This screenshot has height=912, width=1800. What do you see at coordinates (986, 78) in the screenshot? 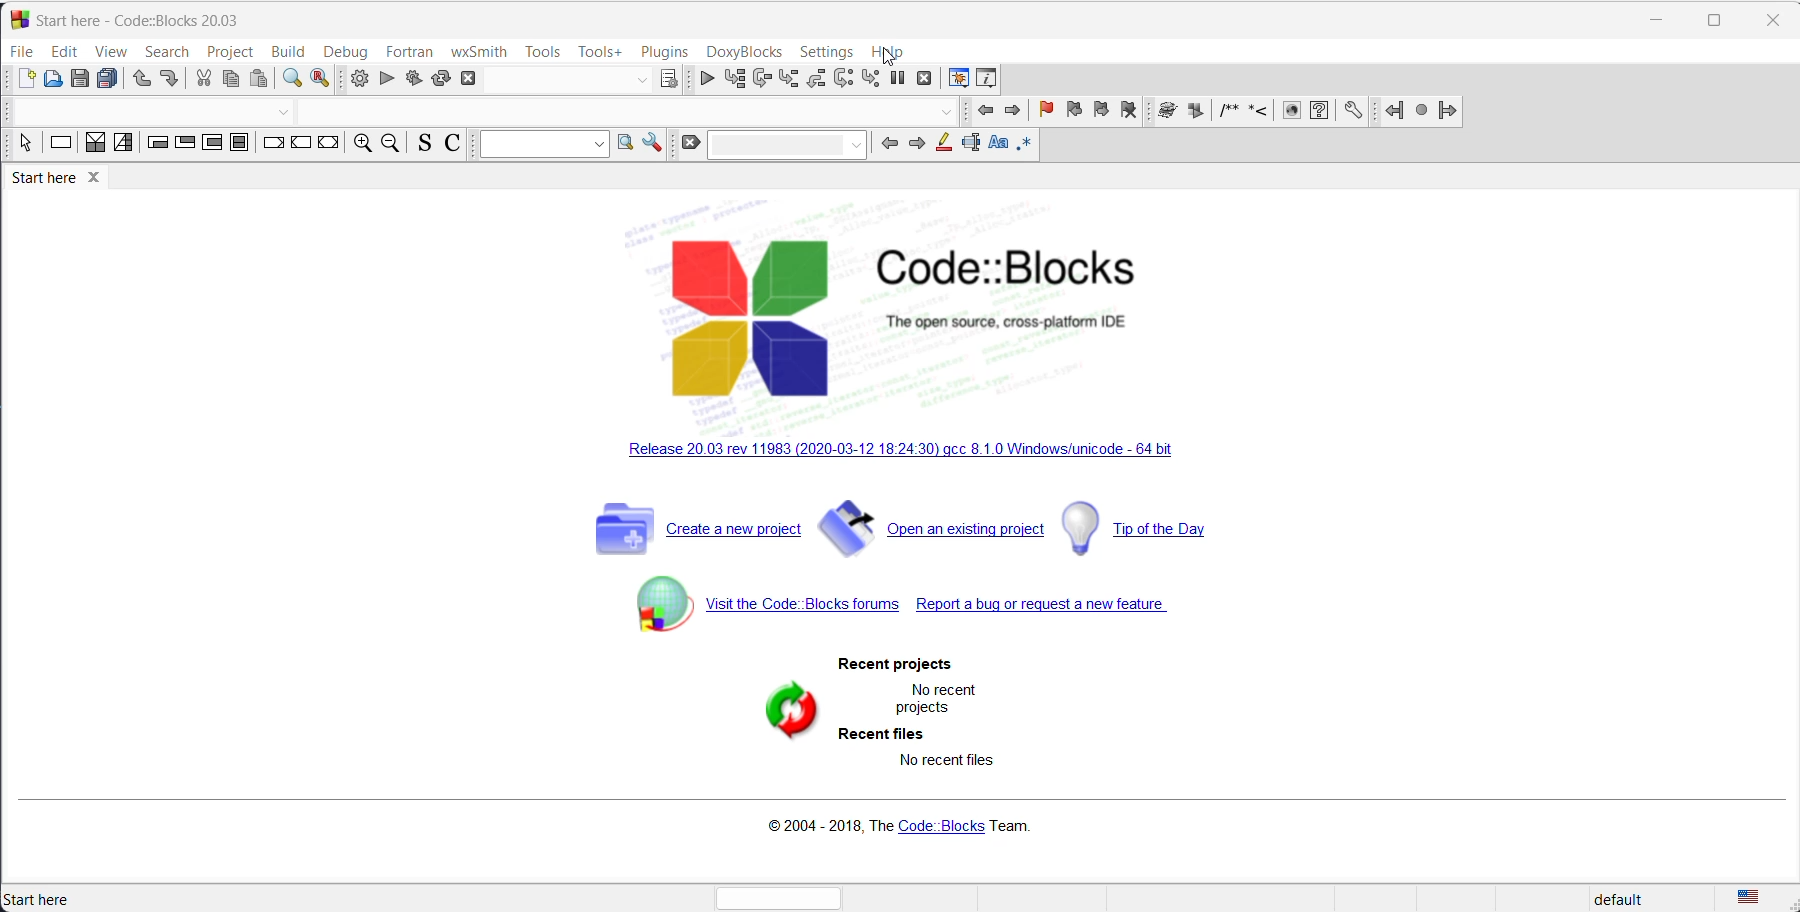
I see `various info` at bounding box center [986, 78].